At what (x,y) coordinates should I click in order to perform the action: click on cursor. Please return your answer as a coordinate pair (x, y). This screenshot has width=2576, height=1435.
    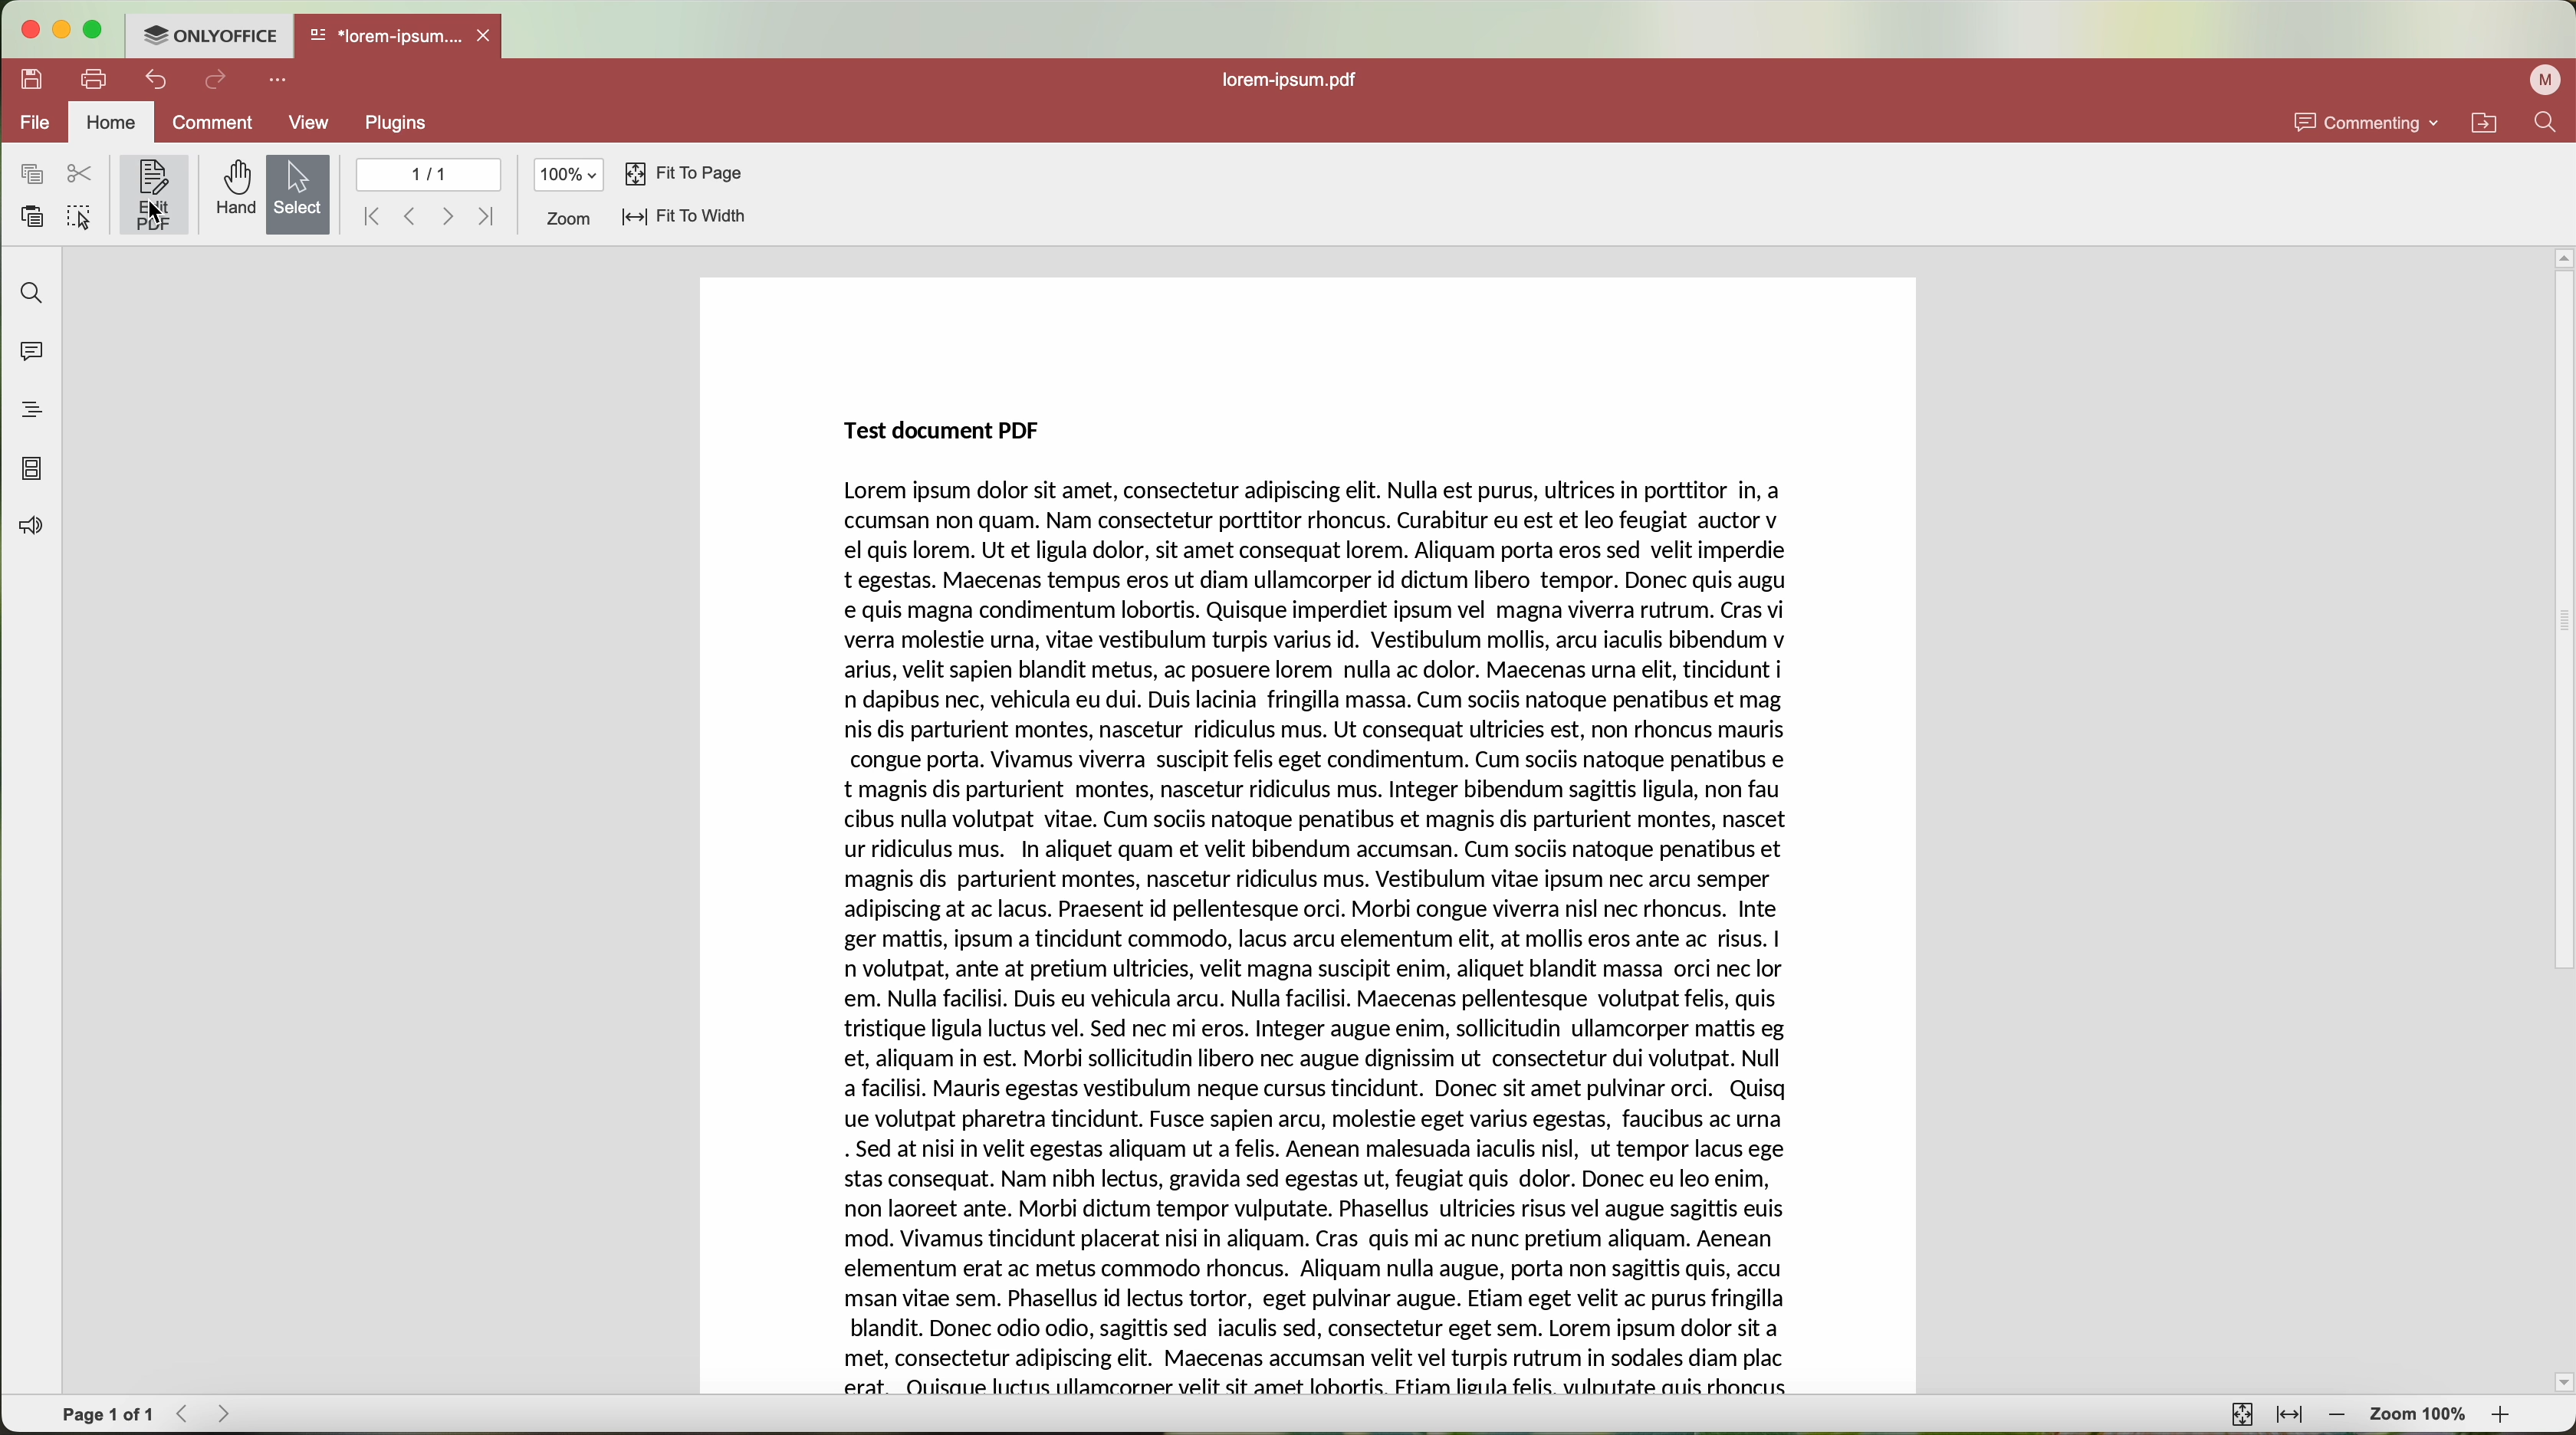
    Looking at the image, I should click on (160, 212).